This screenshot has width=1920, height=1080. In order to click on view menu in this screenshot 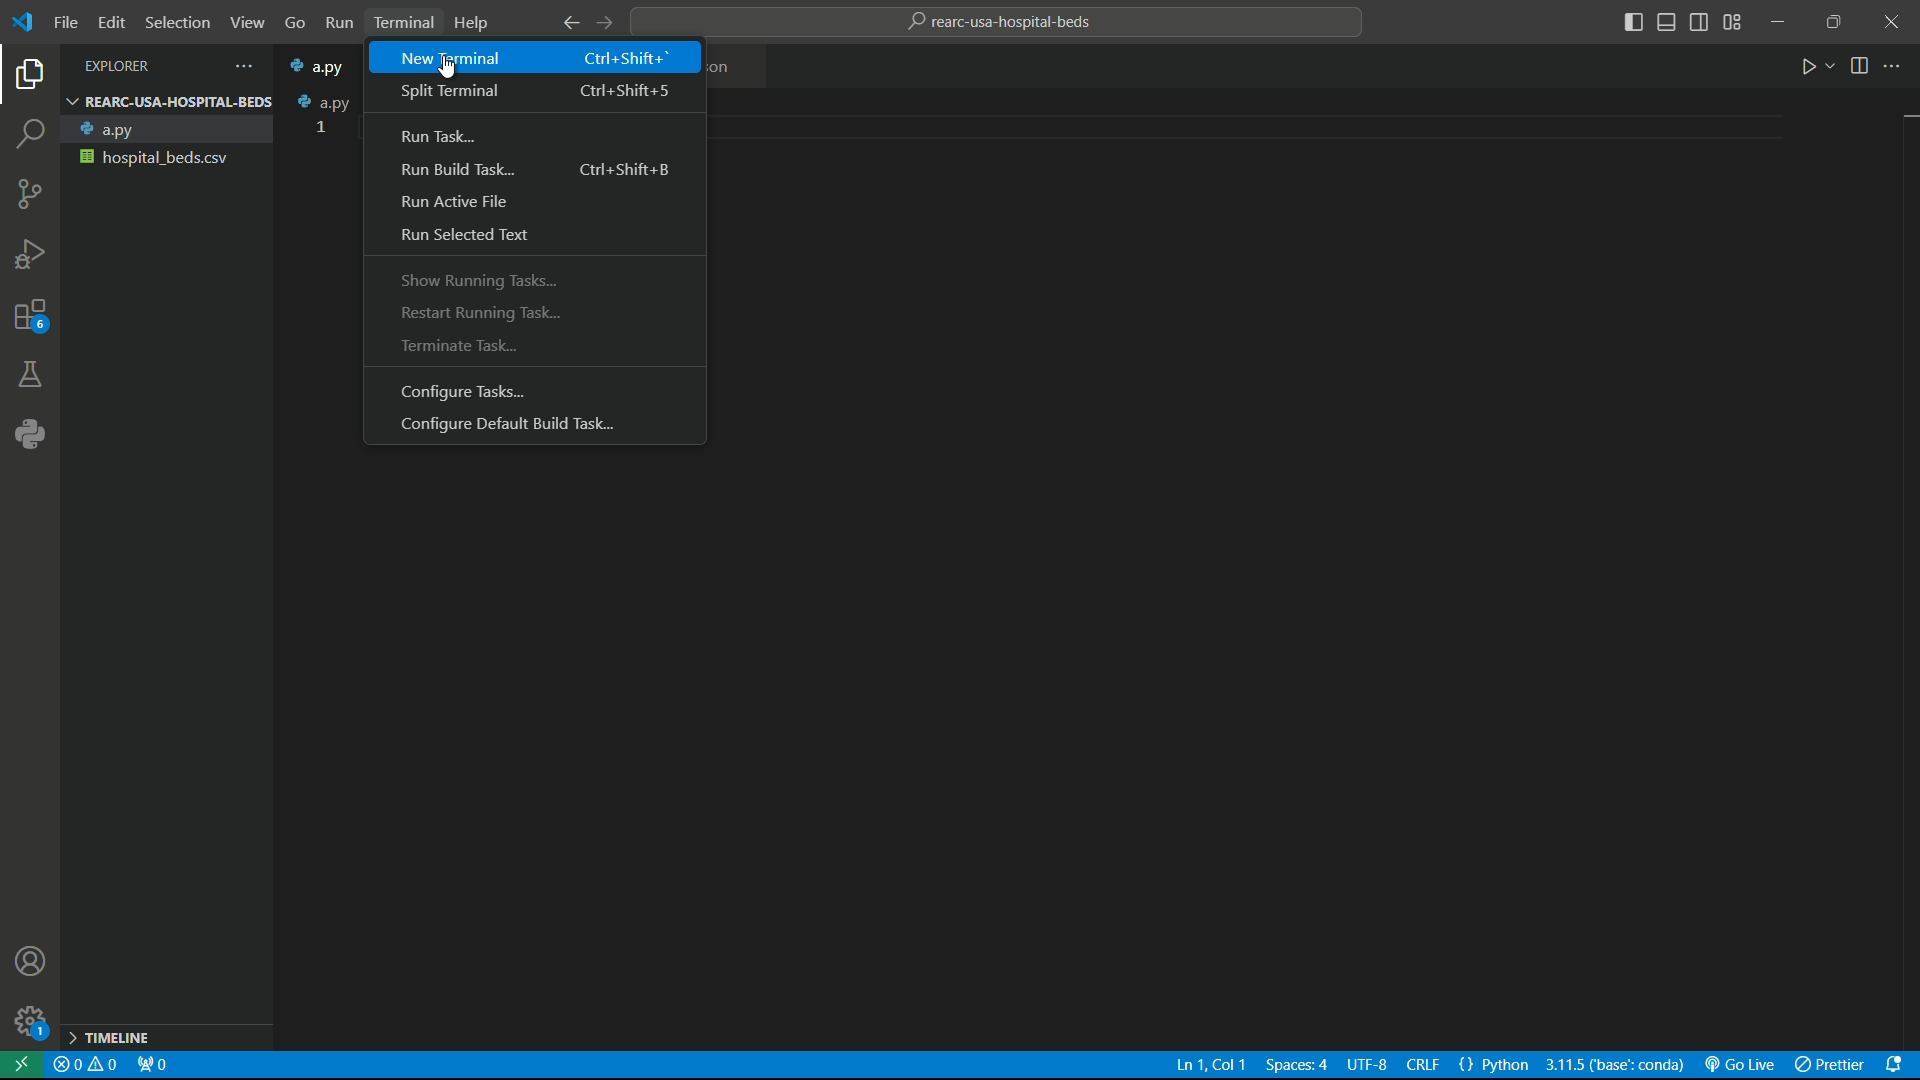, I will do `click(246, 22)`.